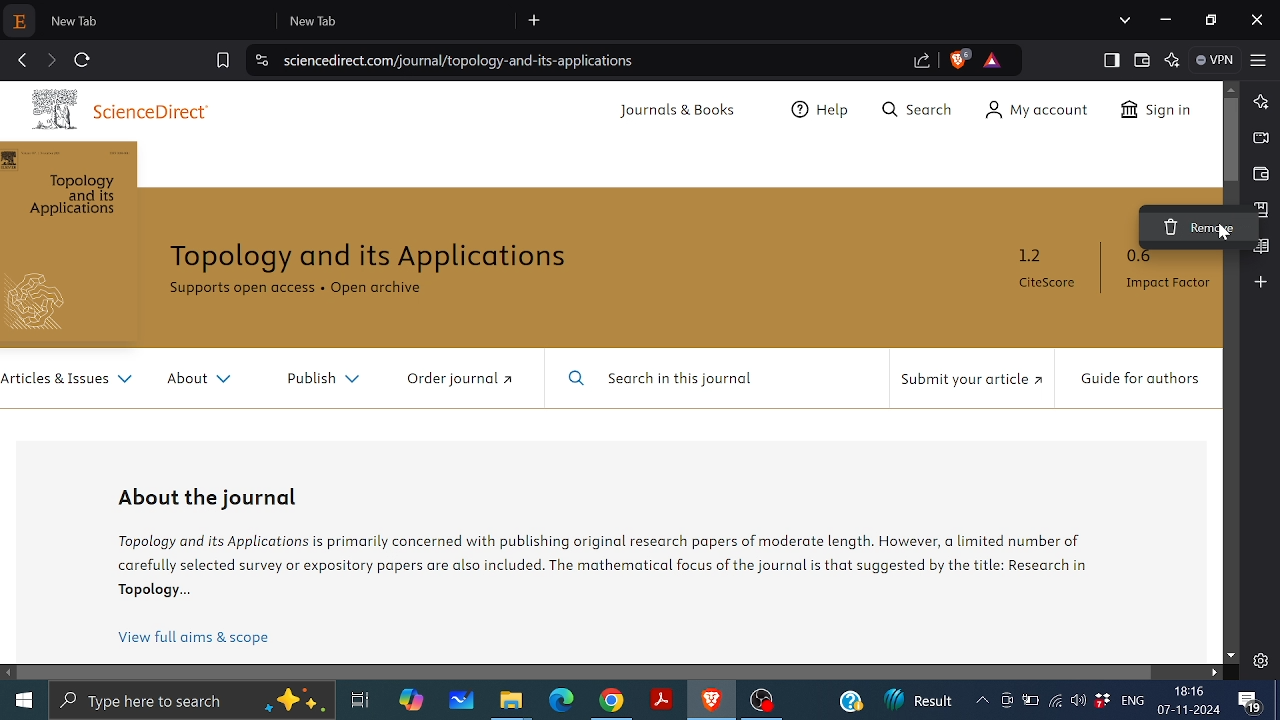 This screenshot has height=720, width=1280. Describe the element at coordinates (1259, 137) in the screenshot. I see `Brave talk` at that location.